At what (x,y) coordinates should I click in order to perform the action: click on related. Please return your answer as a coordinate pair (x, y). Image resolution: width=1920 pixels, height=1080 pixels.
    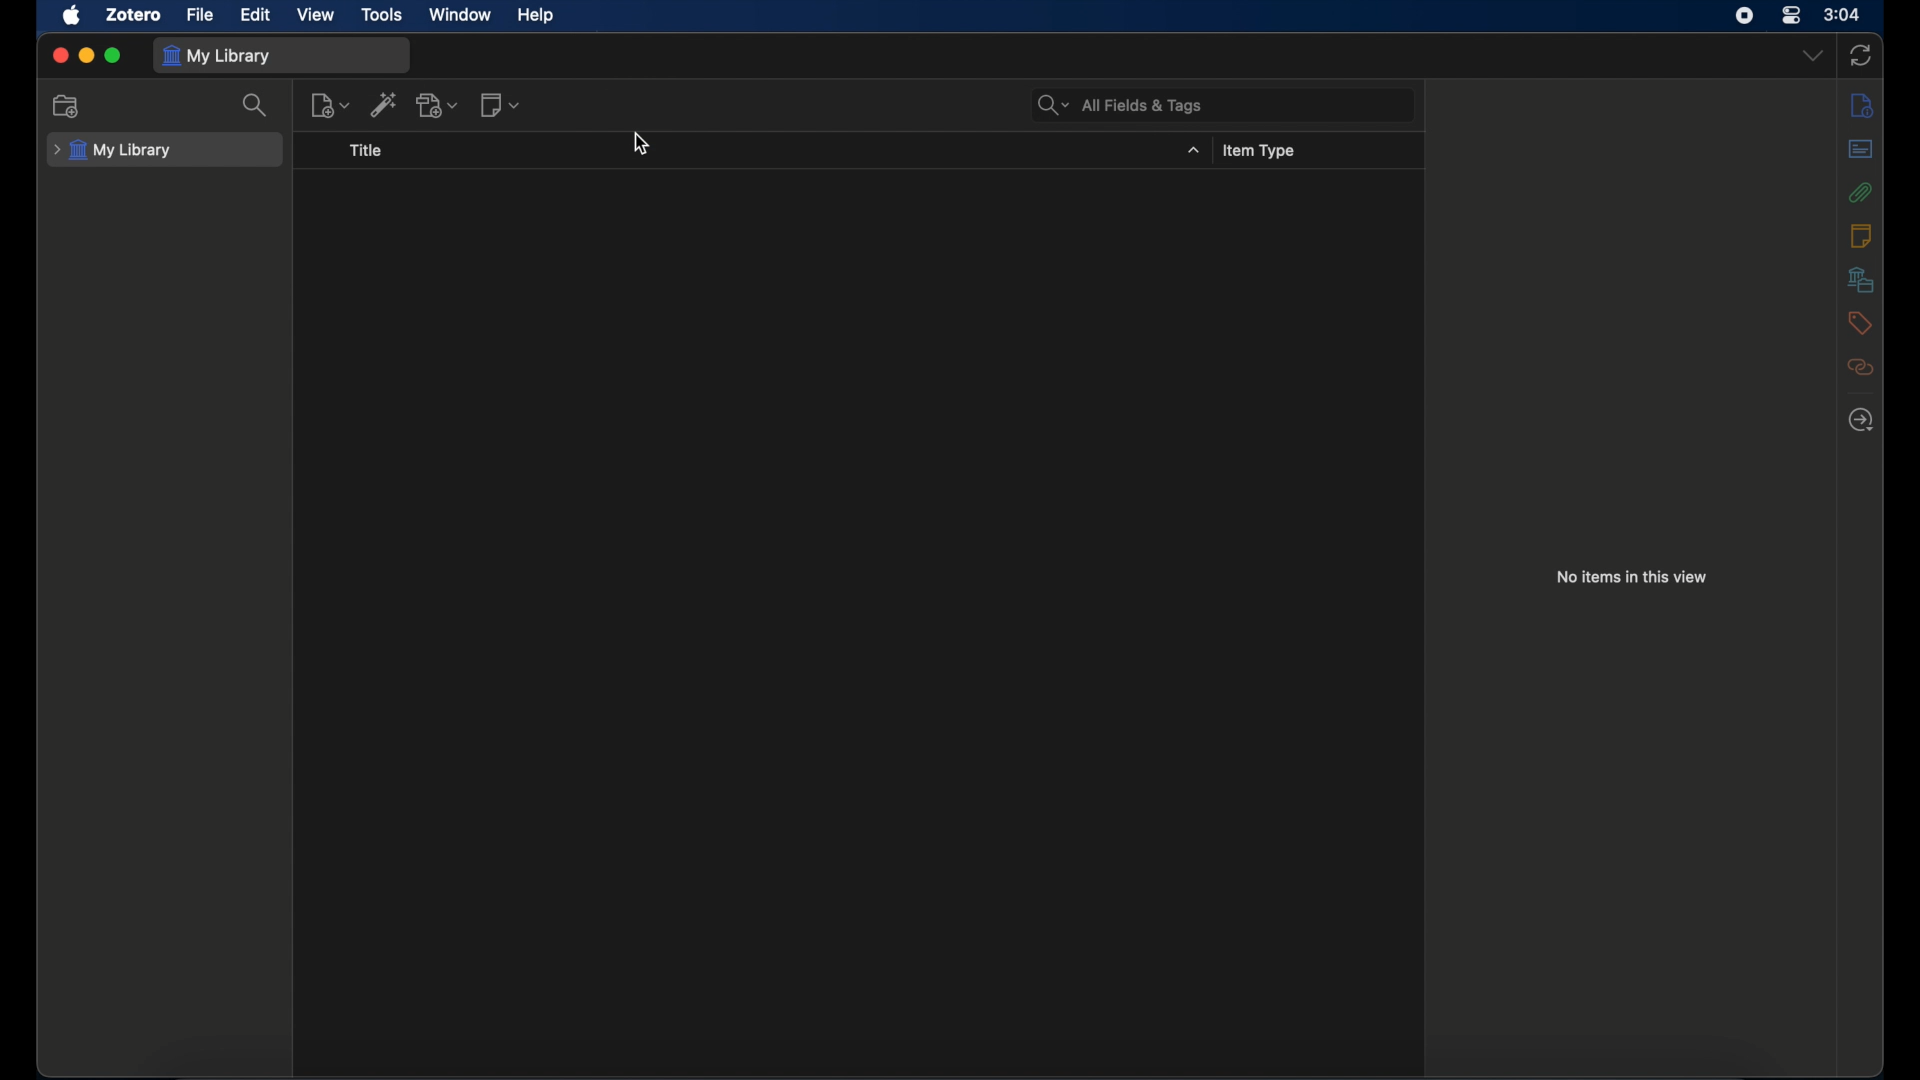
    Looking at the image, I should click on (1860, 367).